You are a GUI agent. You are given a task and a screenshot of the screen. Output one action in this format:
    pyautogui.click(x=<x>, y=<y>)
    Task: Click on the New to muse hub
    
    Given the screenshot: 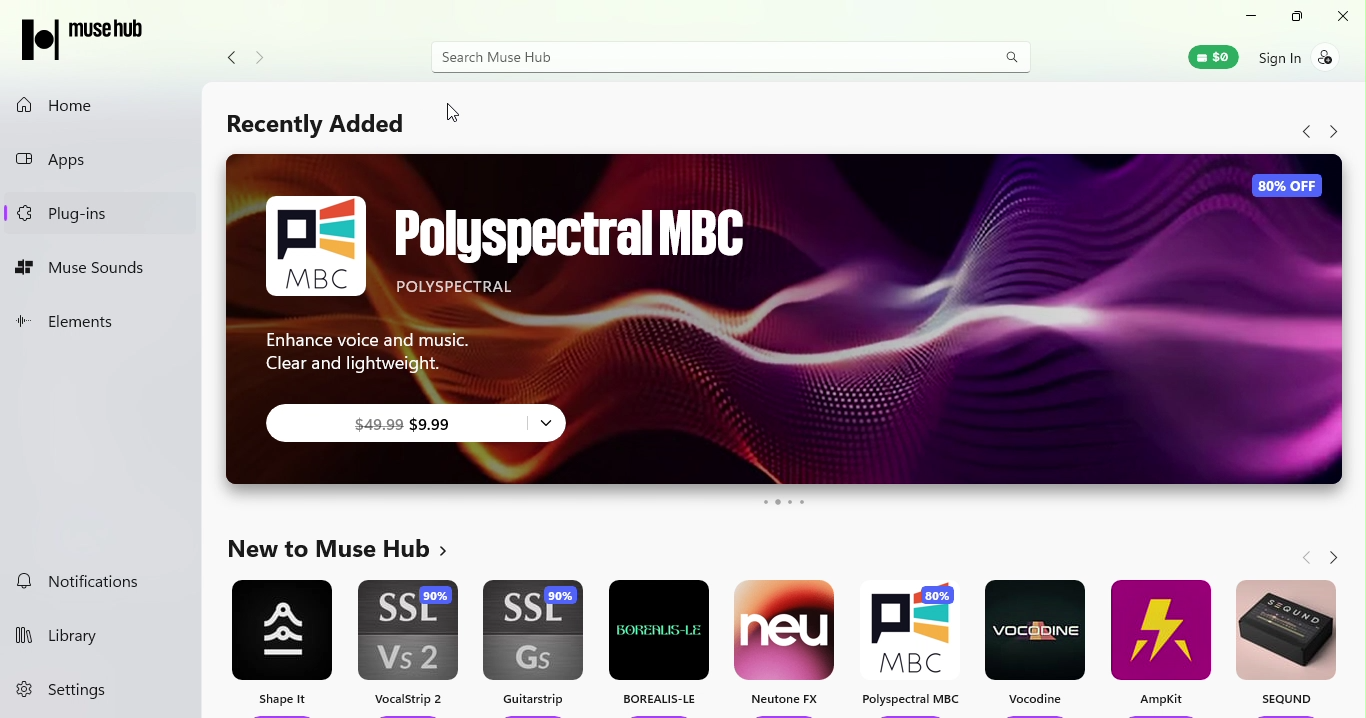 What is the action you would take?
    pyautogui.click(x=339, y=546)
    